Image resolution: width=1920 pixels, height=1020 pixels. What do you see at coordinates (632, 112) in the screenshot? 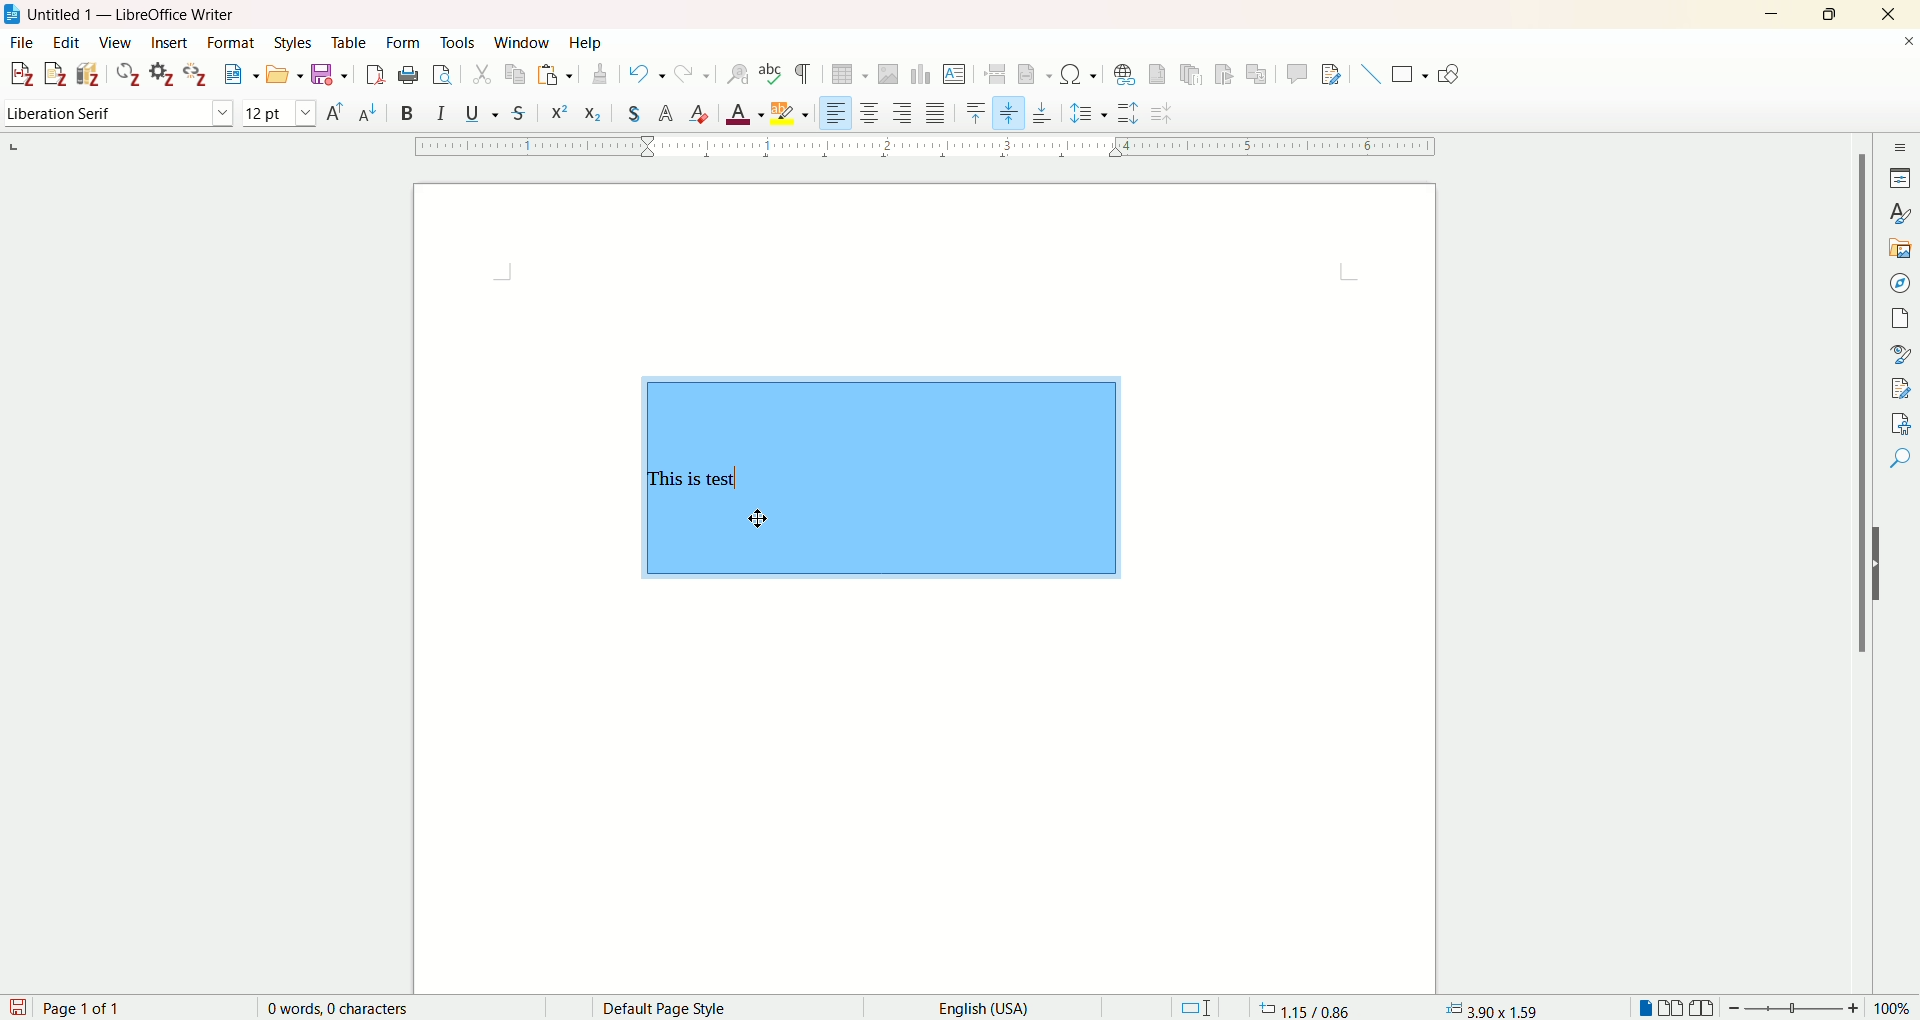
I see `line style` at bounding box center [632, 112].